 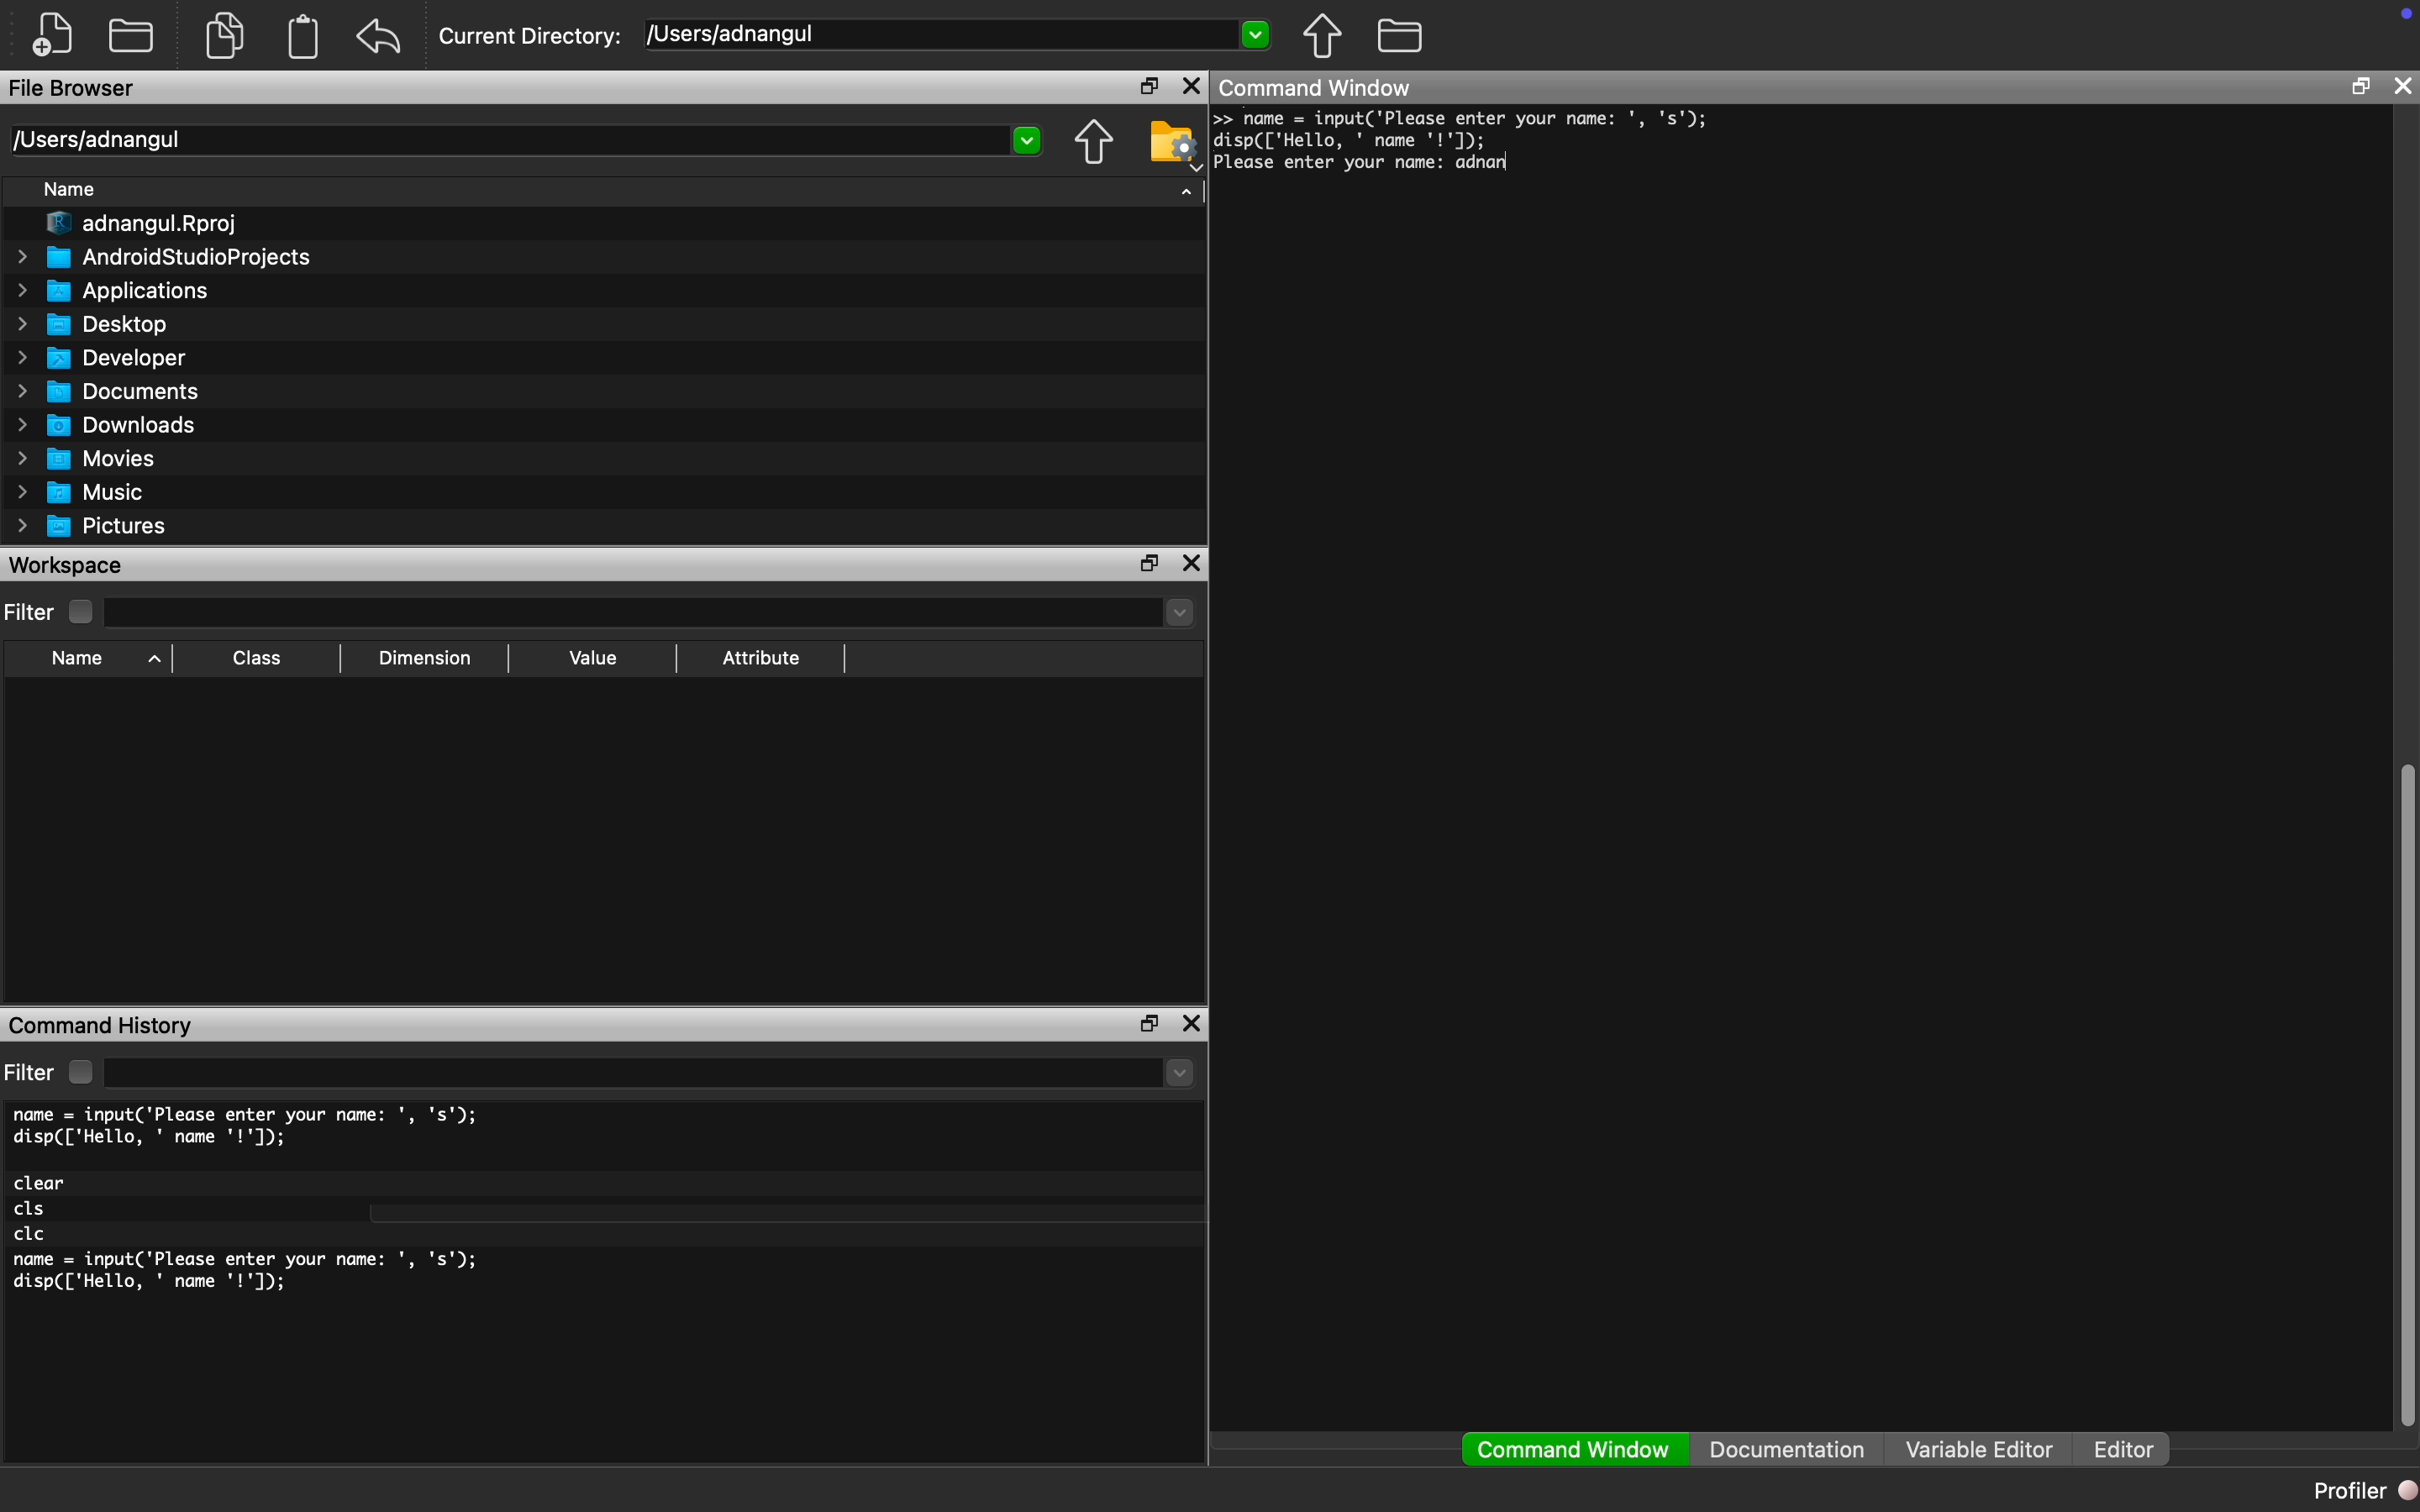 What do you see at coordinates (1467, 129) in the screenshot?
I see `yao = input('Please enter your name: ', ipl
en ([lHello. "name '!'1):` at bounding box center [1467, 129].